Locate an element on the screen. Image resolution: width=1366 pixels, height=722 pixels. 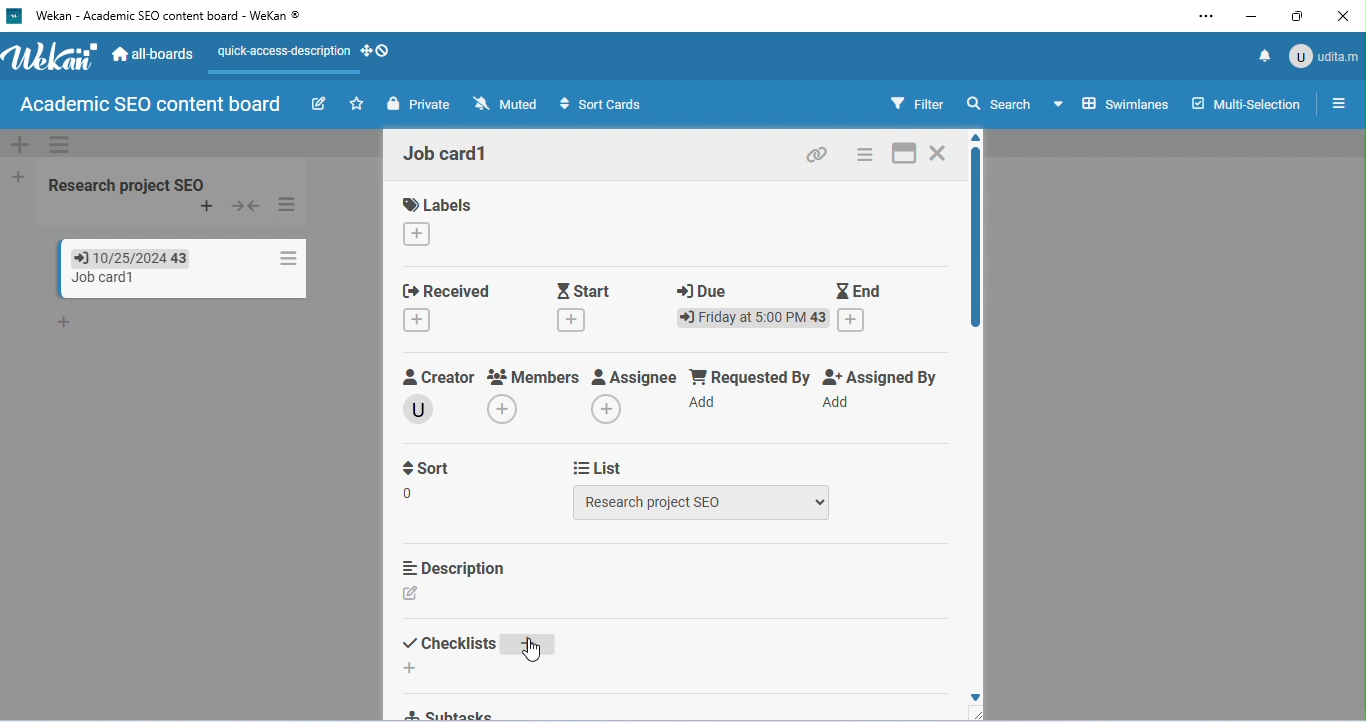
add members is located at coordinates (510, 411).